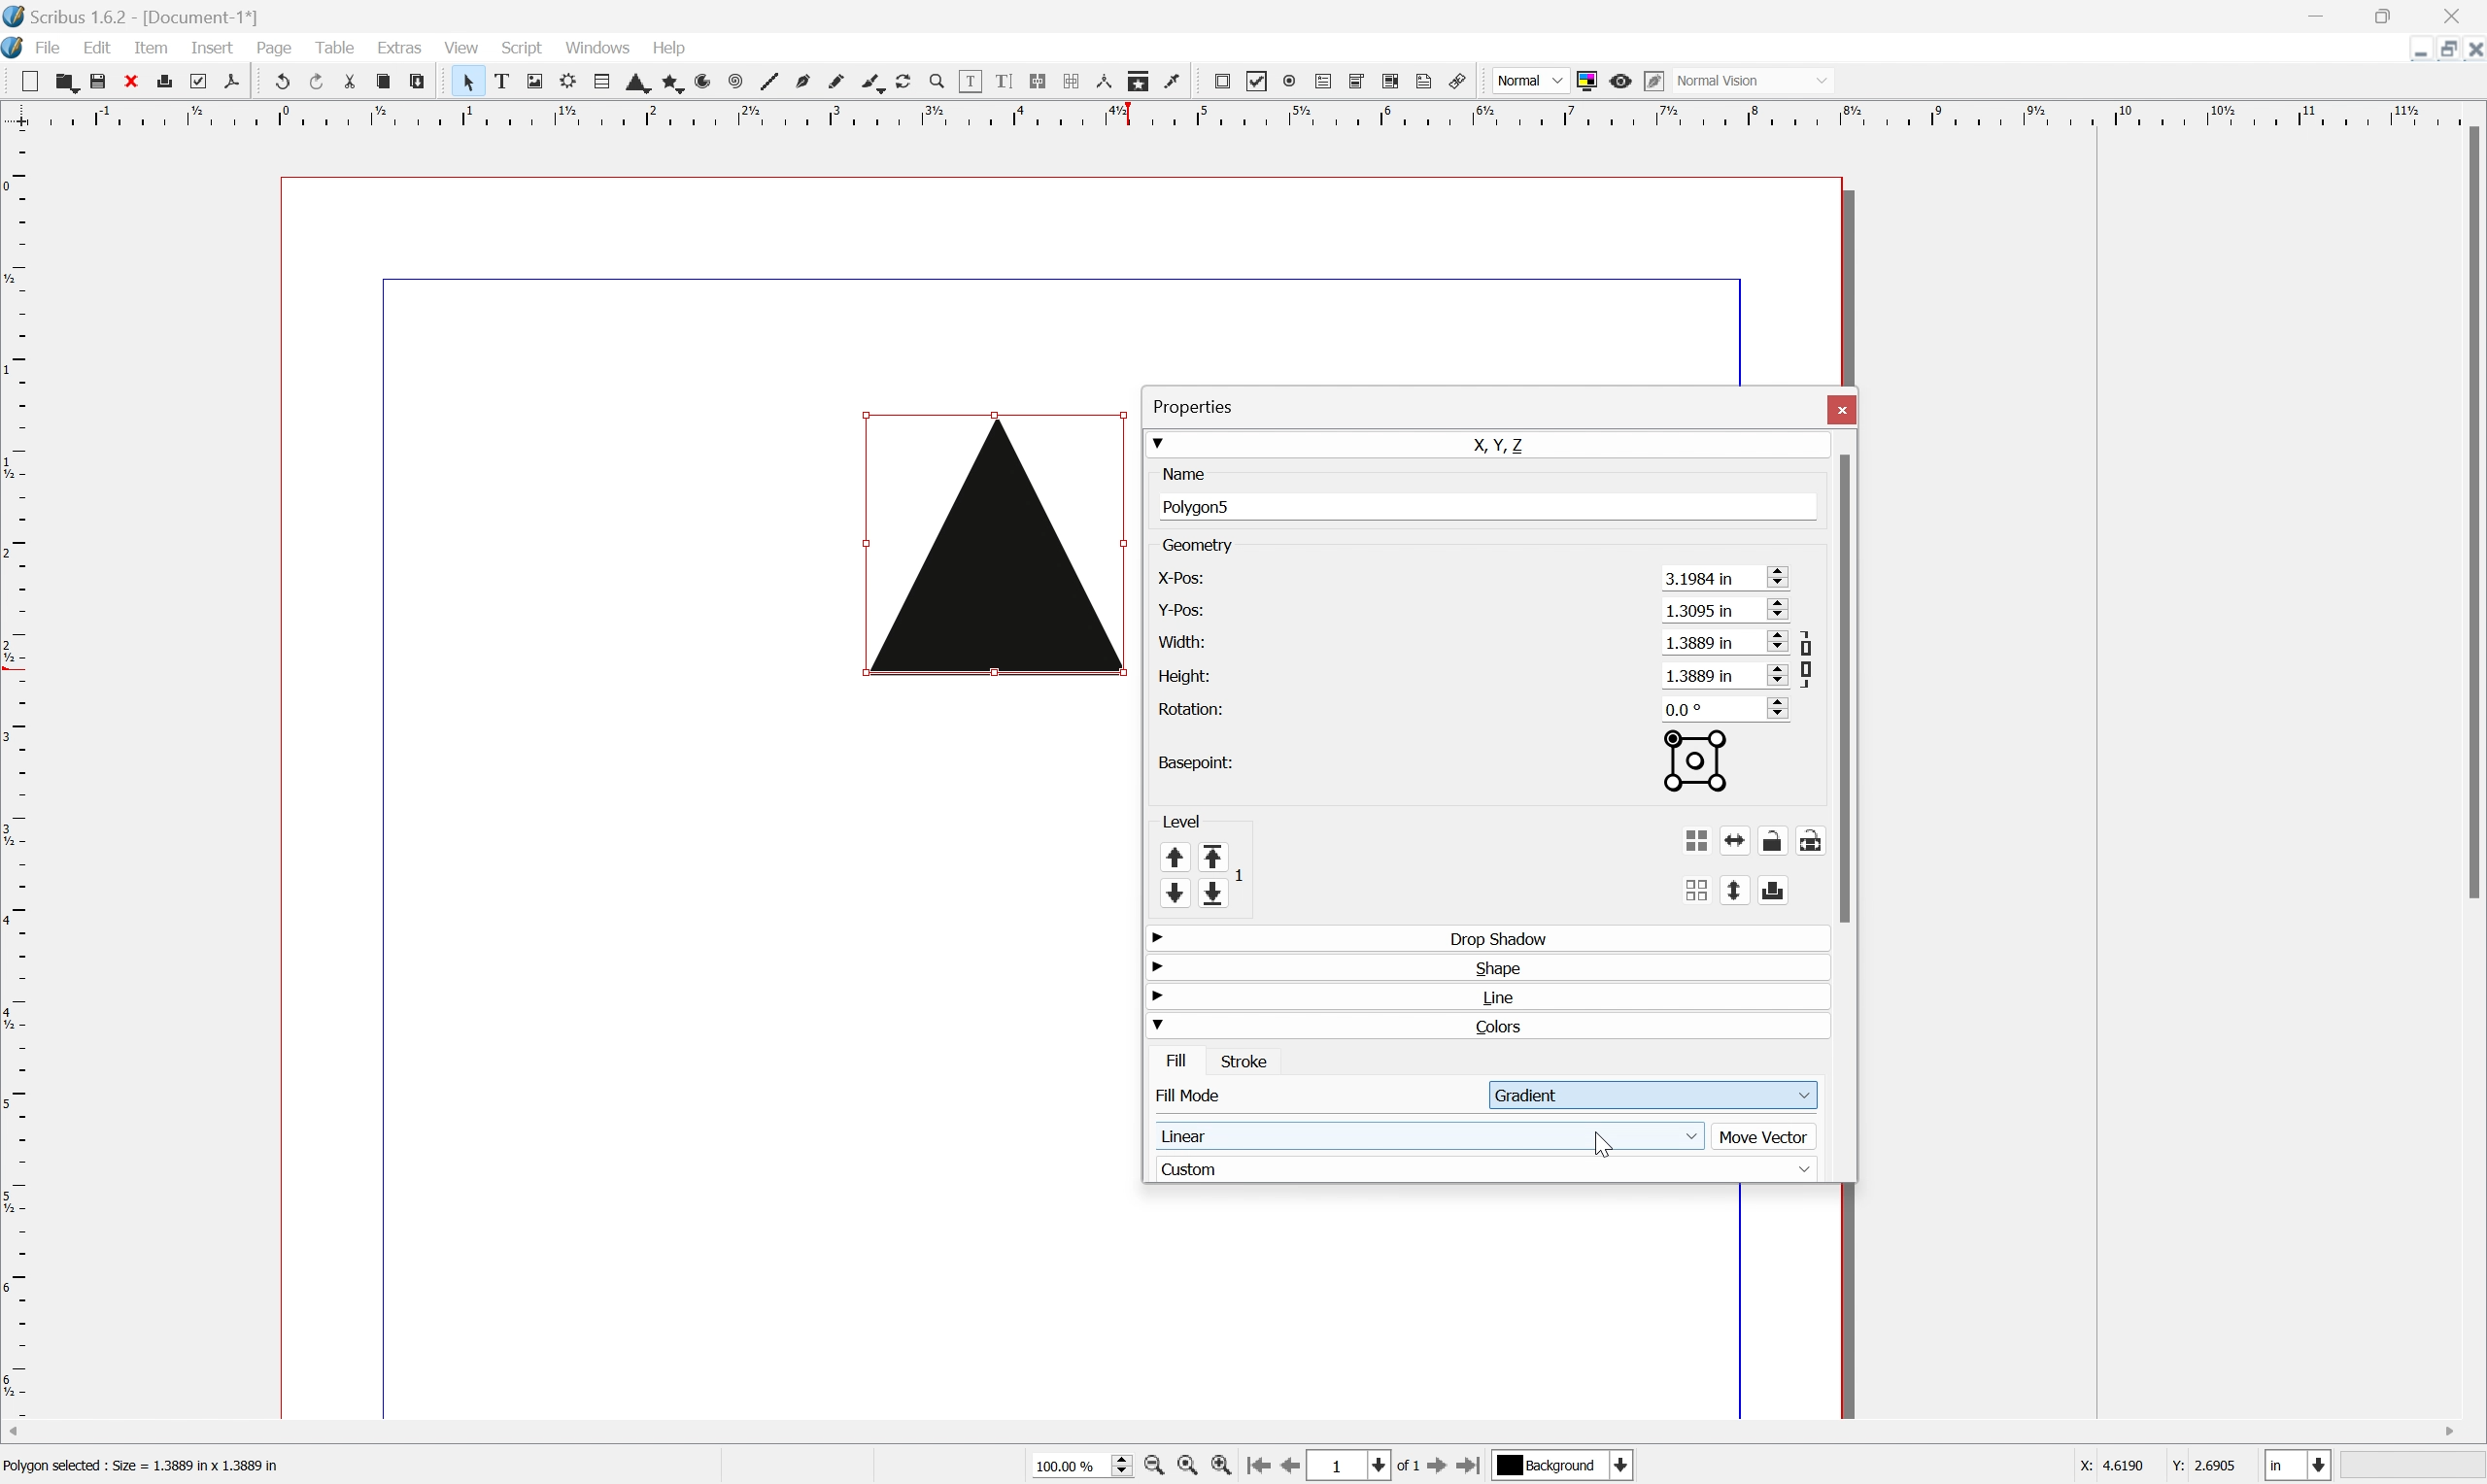 This screenshot has width=2487, height=1484. What do you see at coordinates (1438, 1467) in the screenshot?
I see `Go to next page` at bounding box center [1438, 1467].